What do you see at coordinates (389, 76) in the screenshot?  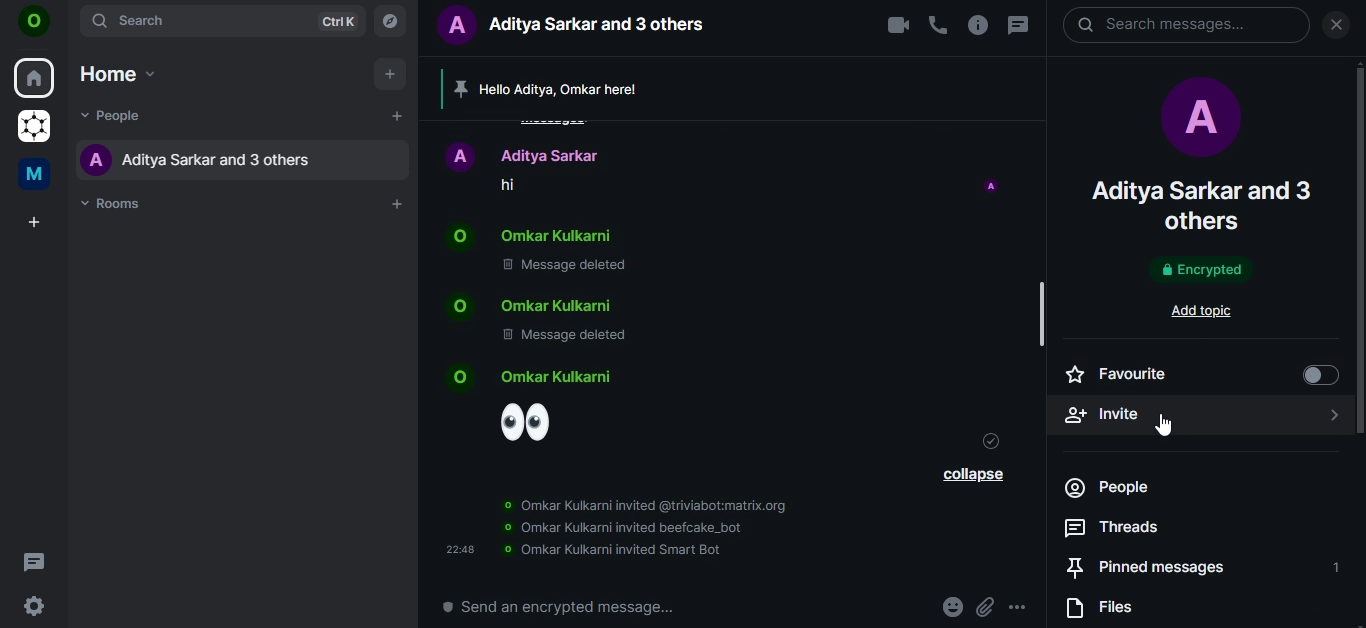 I see `add` at bounding box center [389, 76].